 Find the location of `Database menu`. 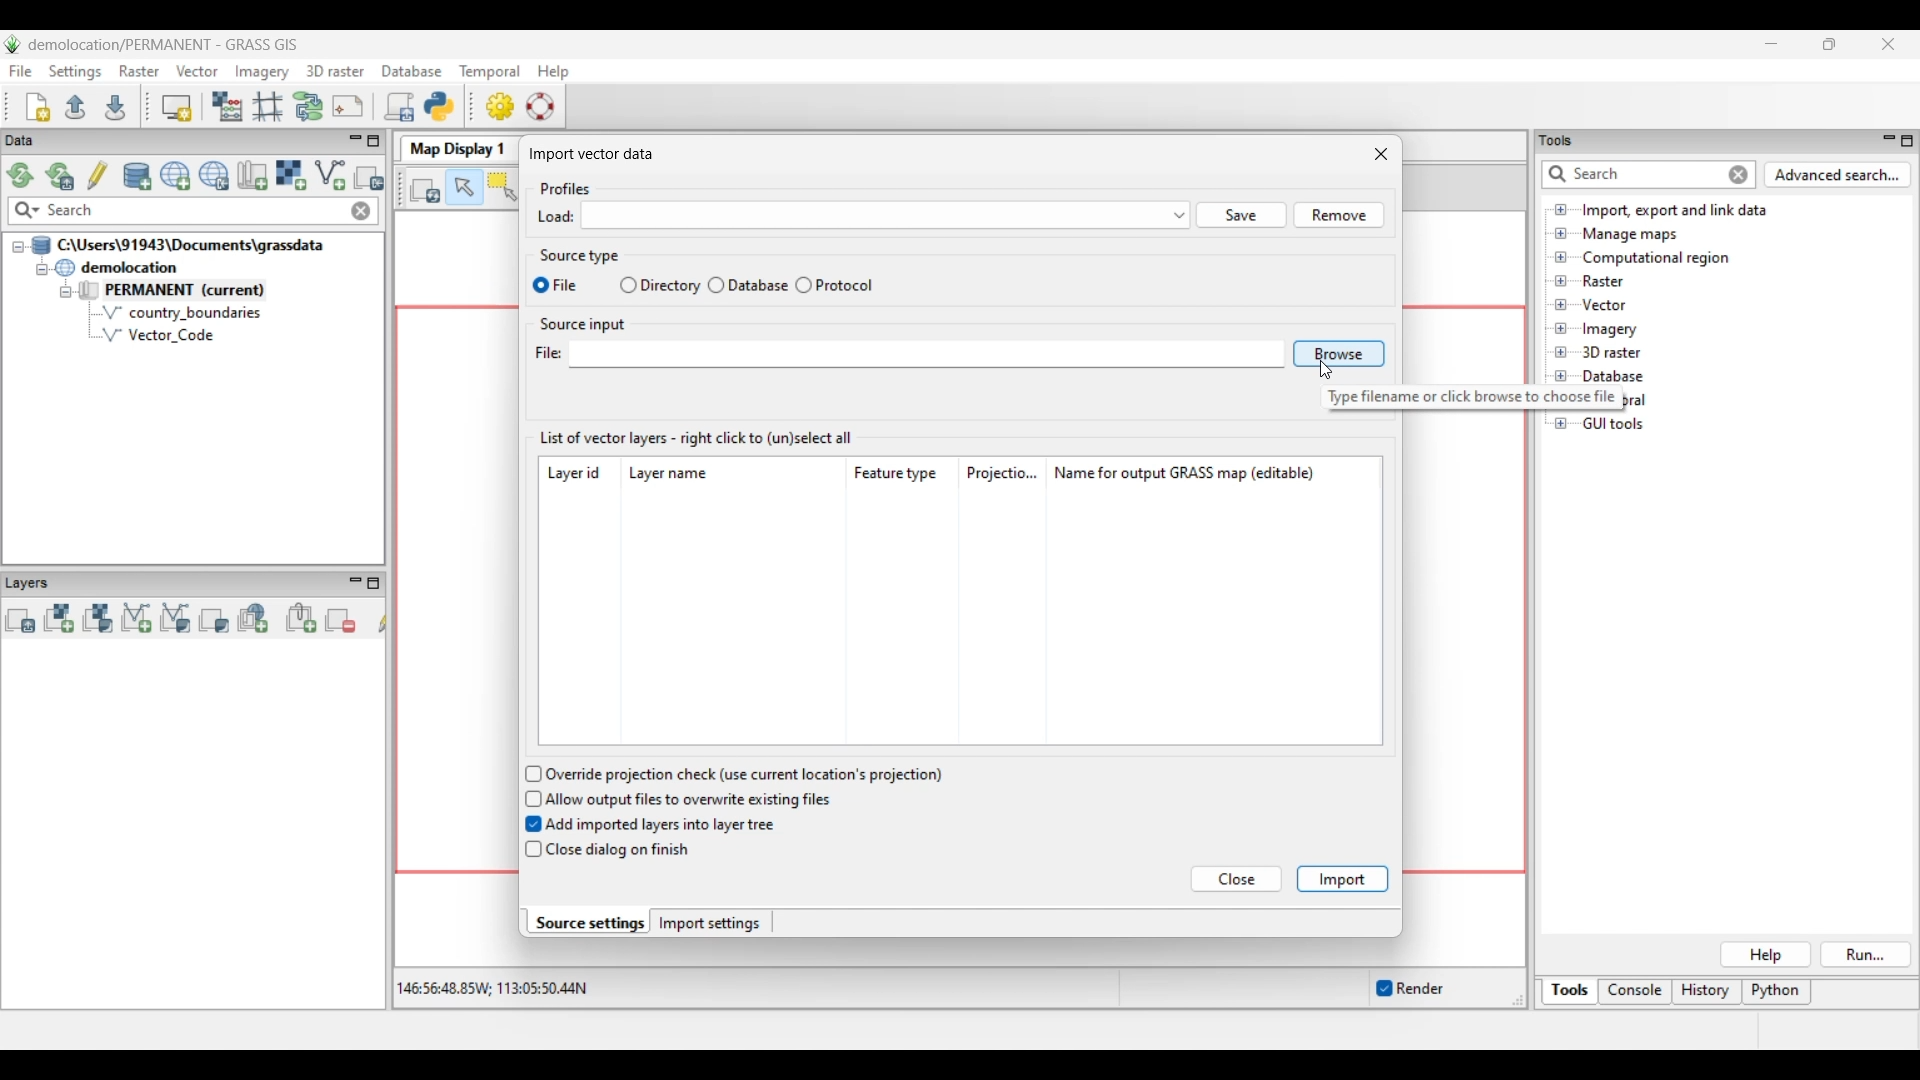

Database menu is located at coordinates (412, 72).